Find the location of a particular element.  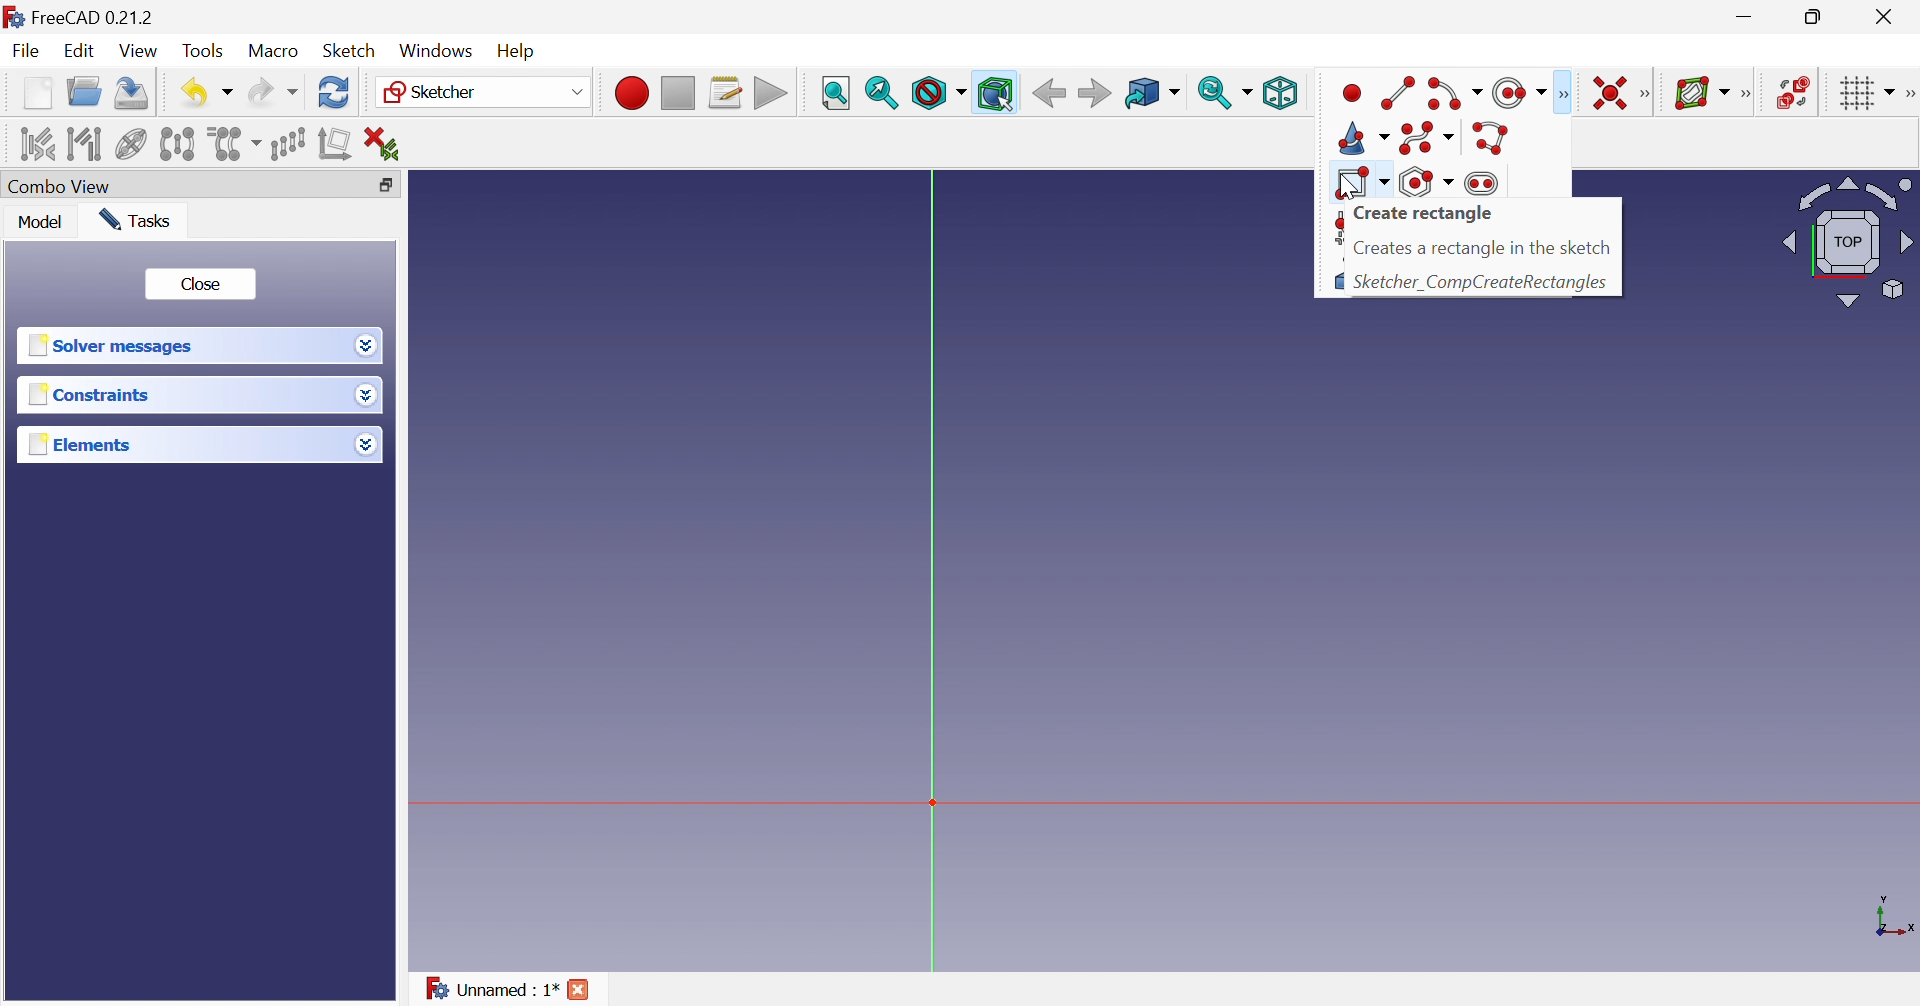

File is located at coordinates (28, 52).